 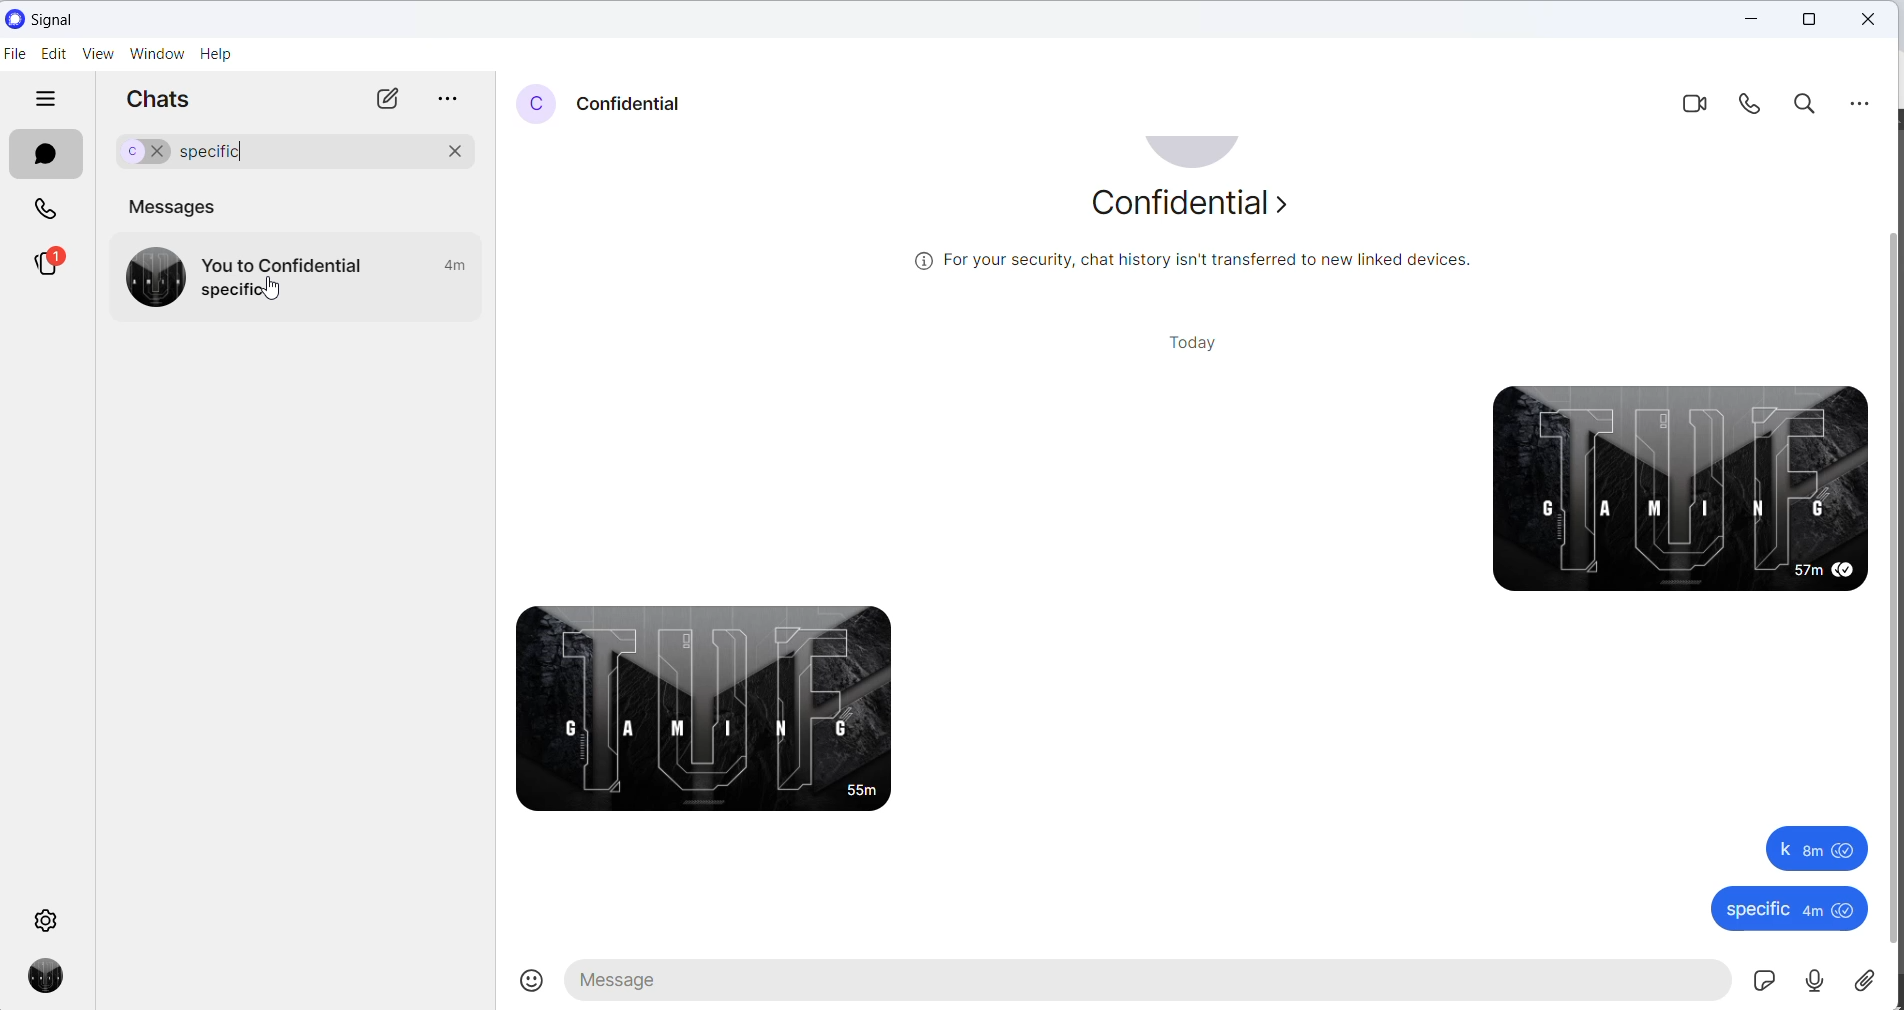 What do you see at coordinates (1761, 985) in the screenshot?
I see `sticker` at bounding box center [1761, 985].